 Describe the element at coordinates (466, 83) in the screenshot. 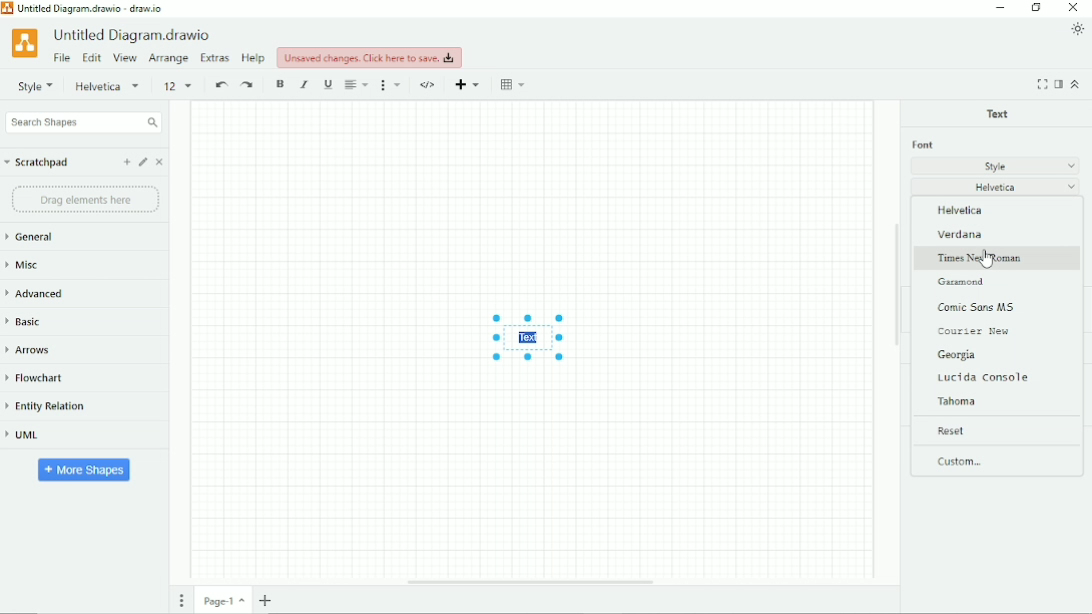

I see `Insert` at that location.